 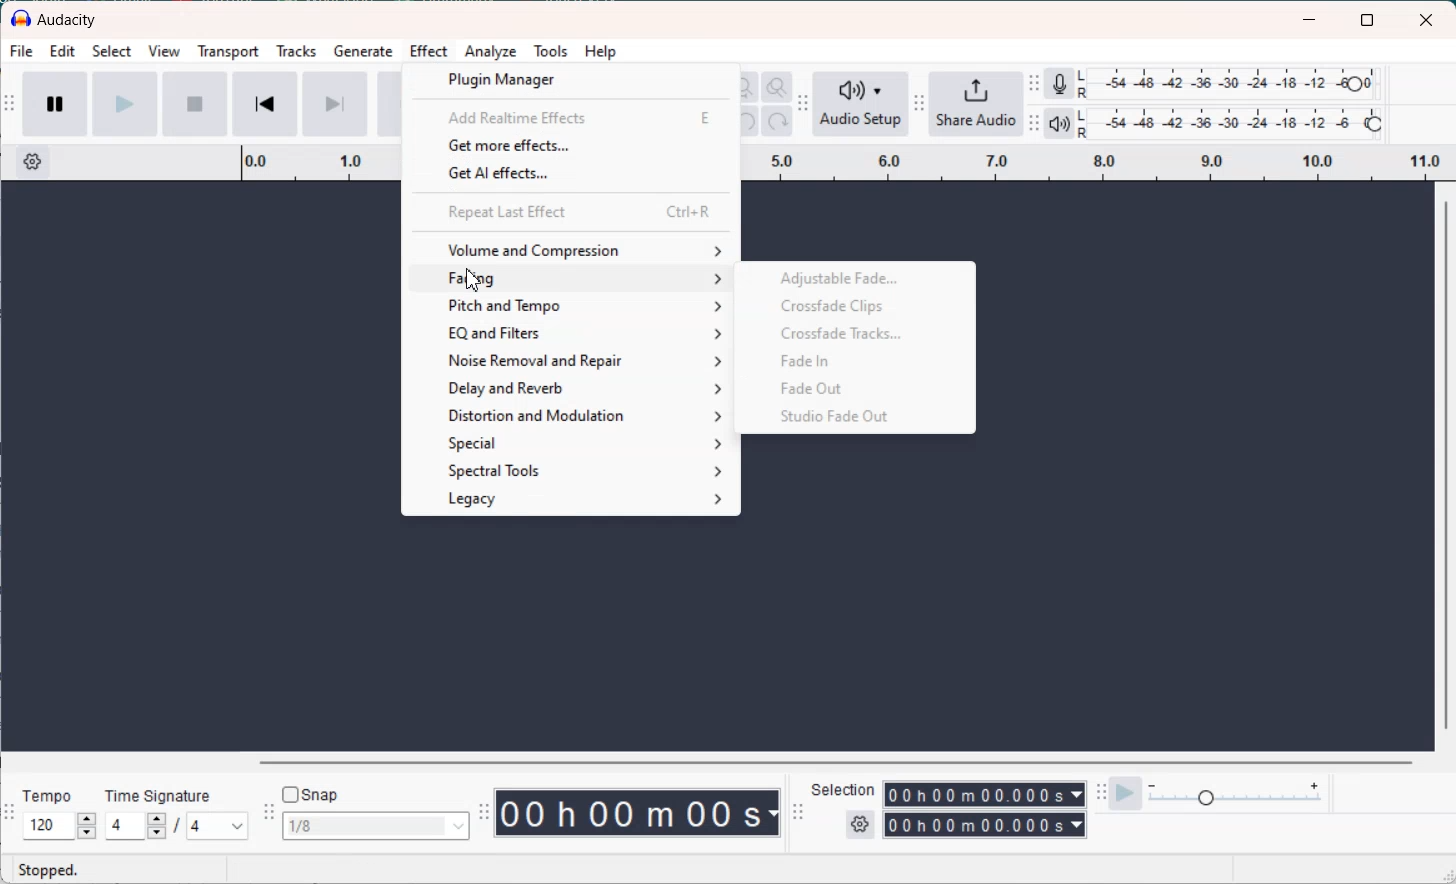 I want to click on Crossfade tracks, so click(x=853, y=335).